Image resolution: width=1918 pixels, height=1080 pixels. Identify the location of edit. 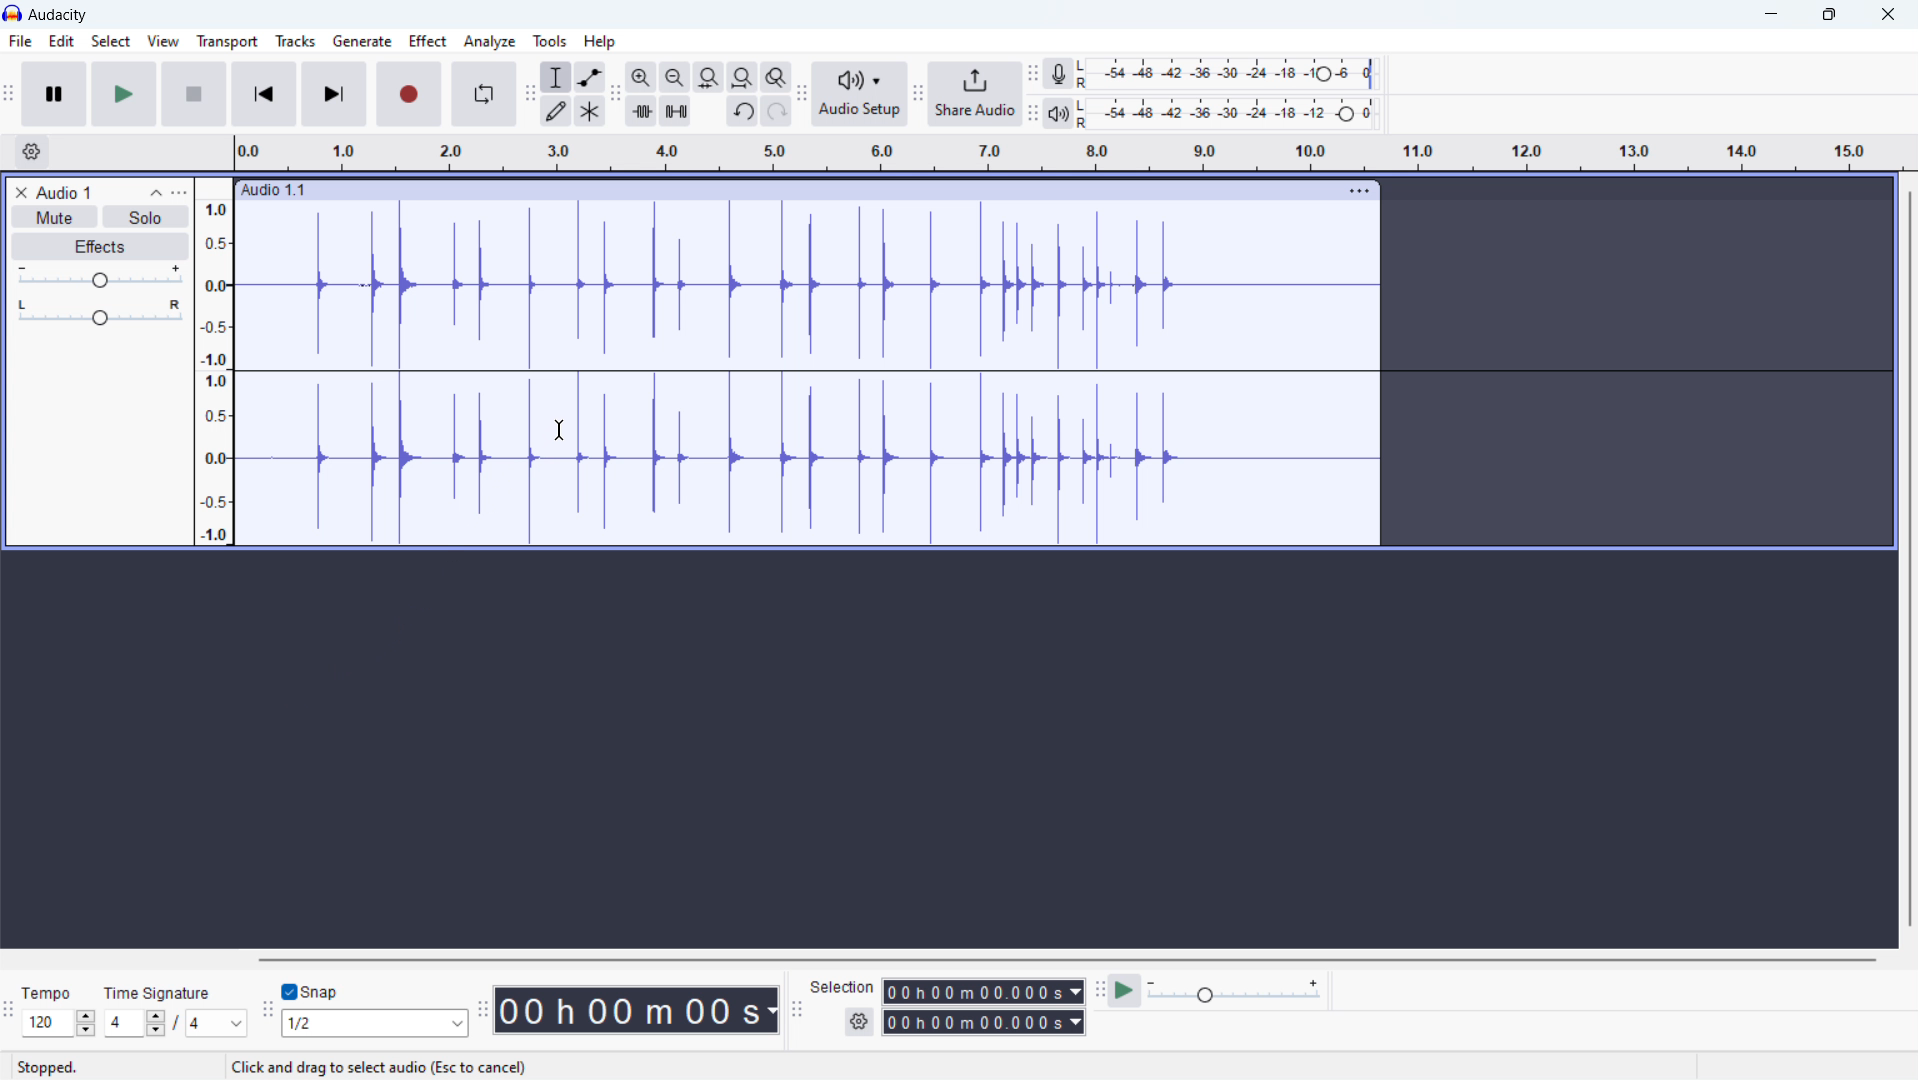
(61, 41).